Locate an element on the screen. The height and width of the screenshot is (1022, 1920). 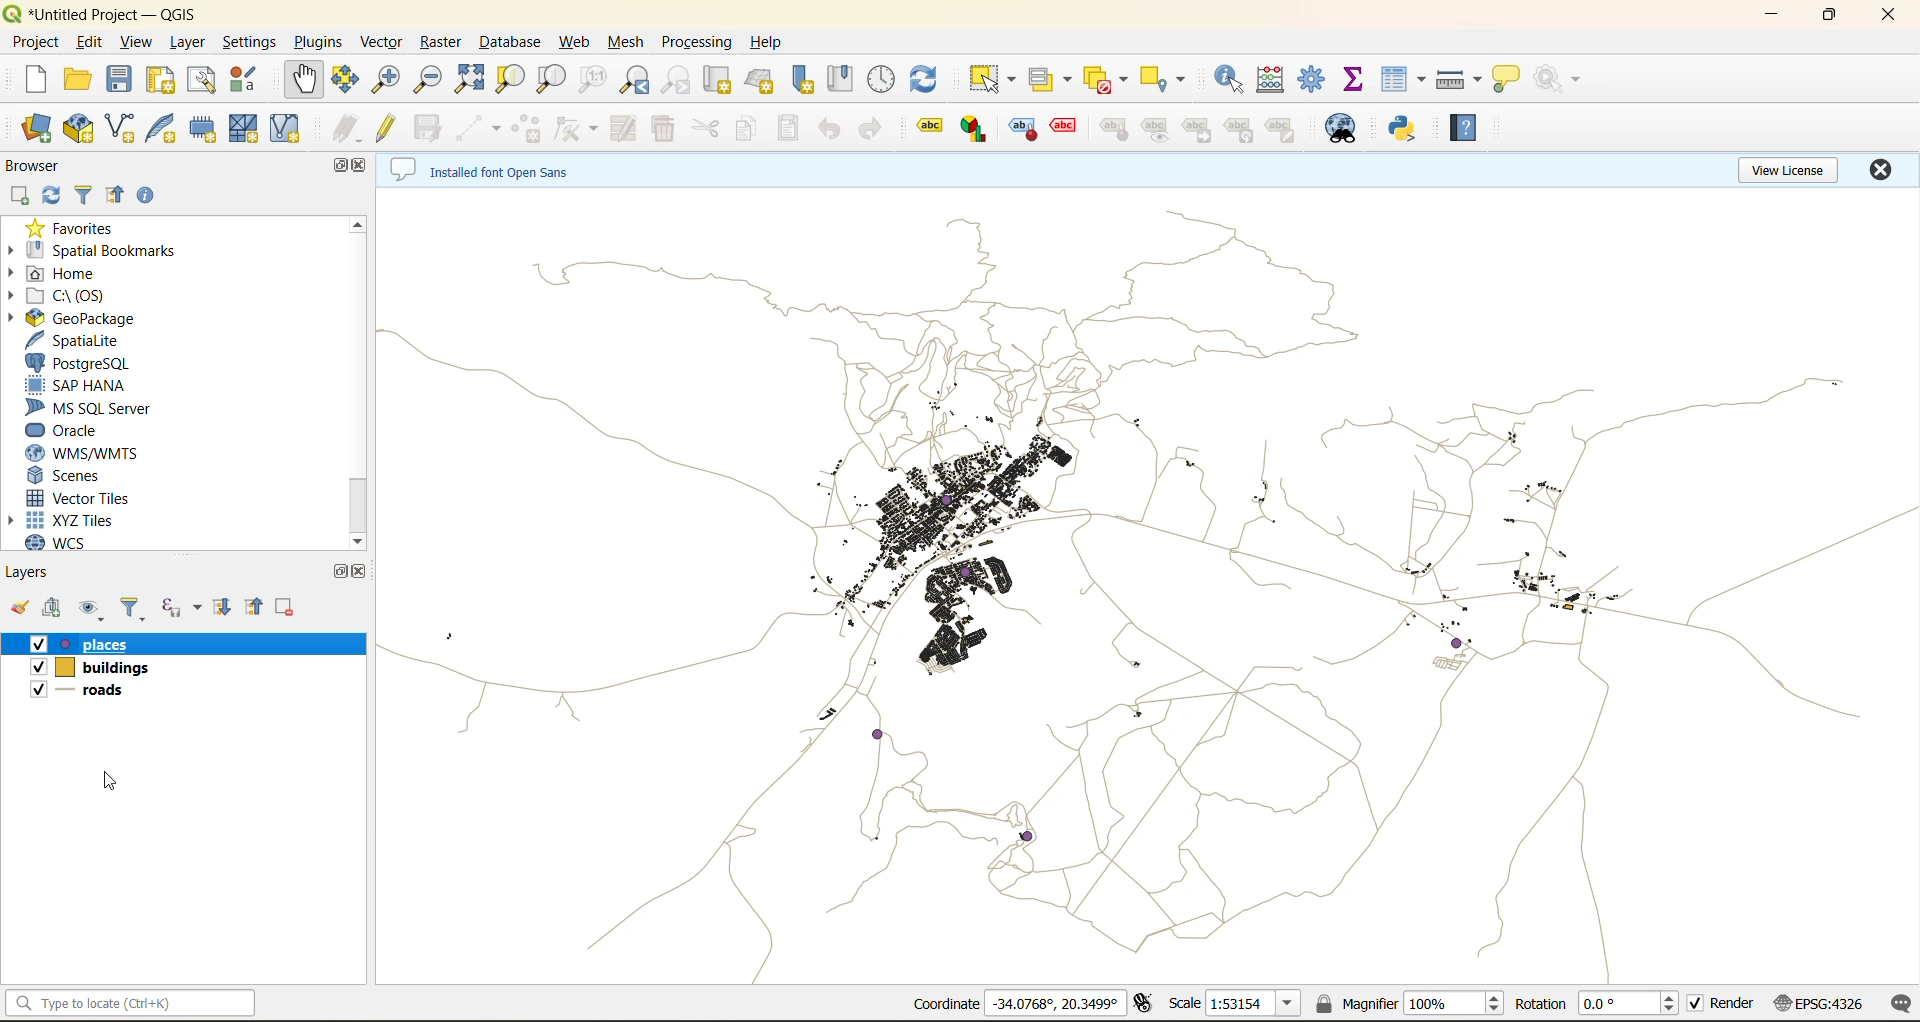
scenes is located at coordinates (66, 476).